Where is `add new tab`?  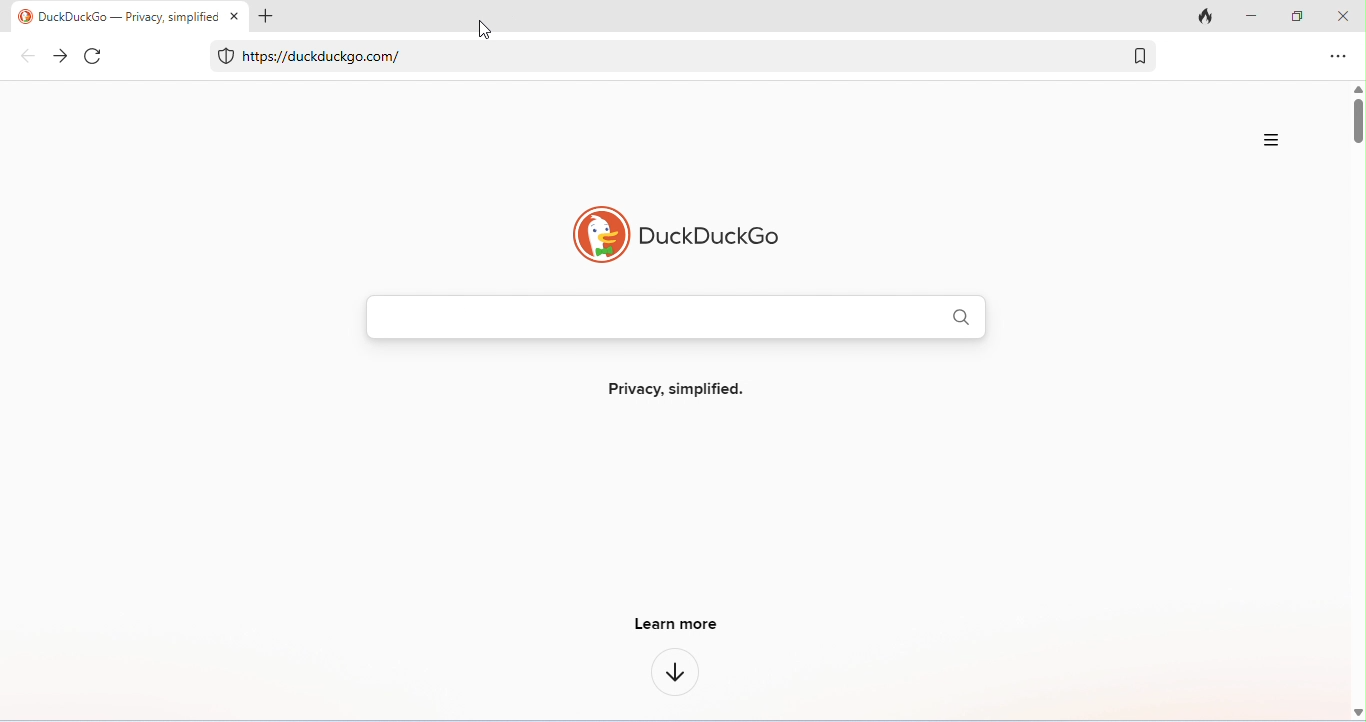 add new tab is located at coordinates (265, 15).